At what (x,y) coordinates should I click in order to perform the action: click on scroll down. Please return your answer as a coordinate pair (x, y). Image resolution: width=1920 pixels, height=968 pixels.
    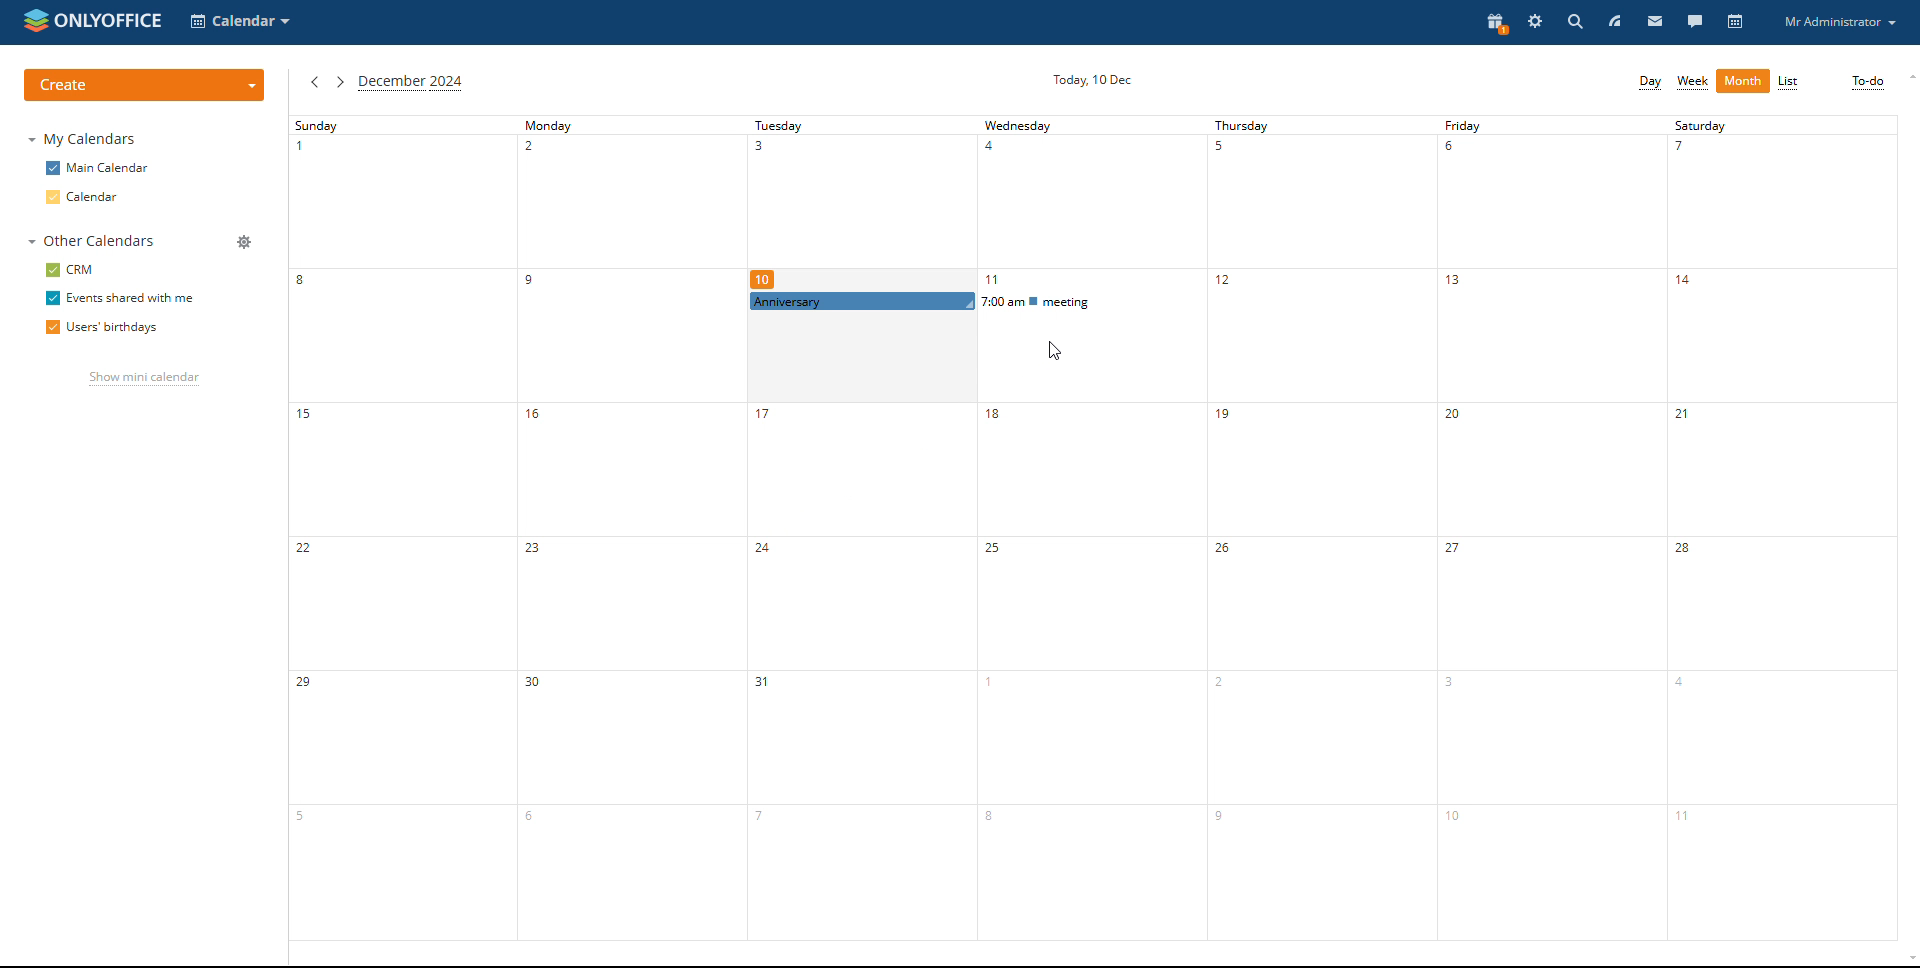
    Looking at the image, I should click on (1908, 959).